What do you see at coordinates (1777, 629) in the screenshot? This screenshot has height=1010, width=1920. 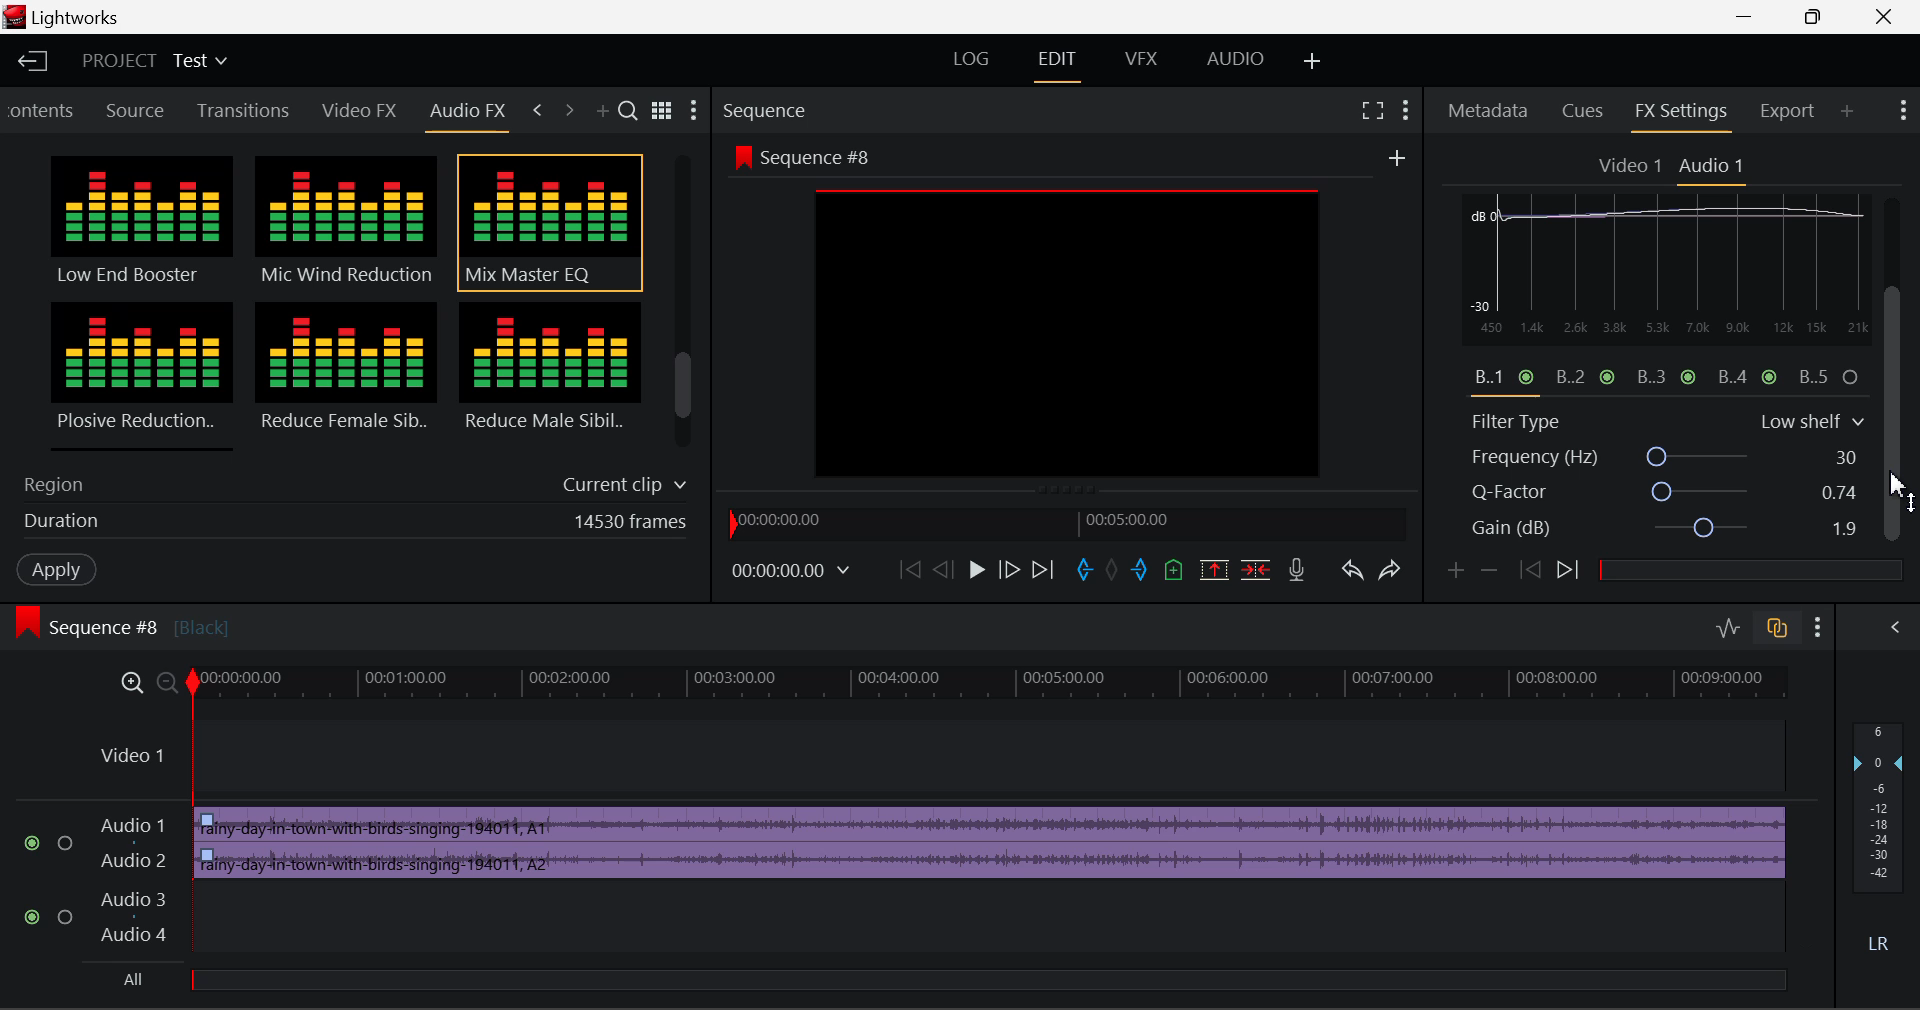 I see `Toggle Auto Track Sync` at bounding box center [1777, 629].